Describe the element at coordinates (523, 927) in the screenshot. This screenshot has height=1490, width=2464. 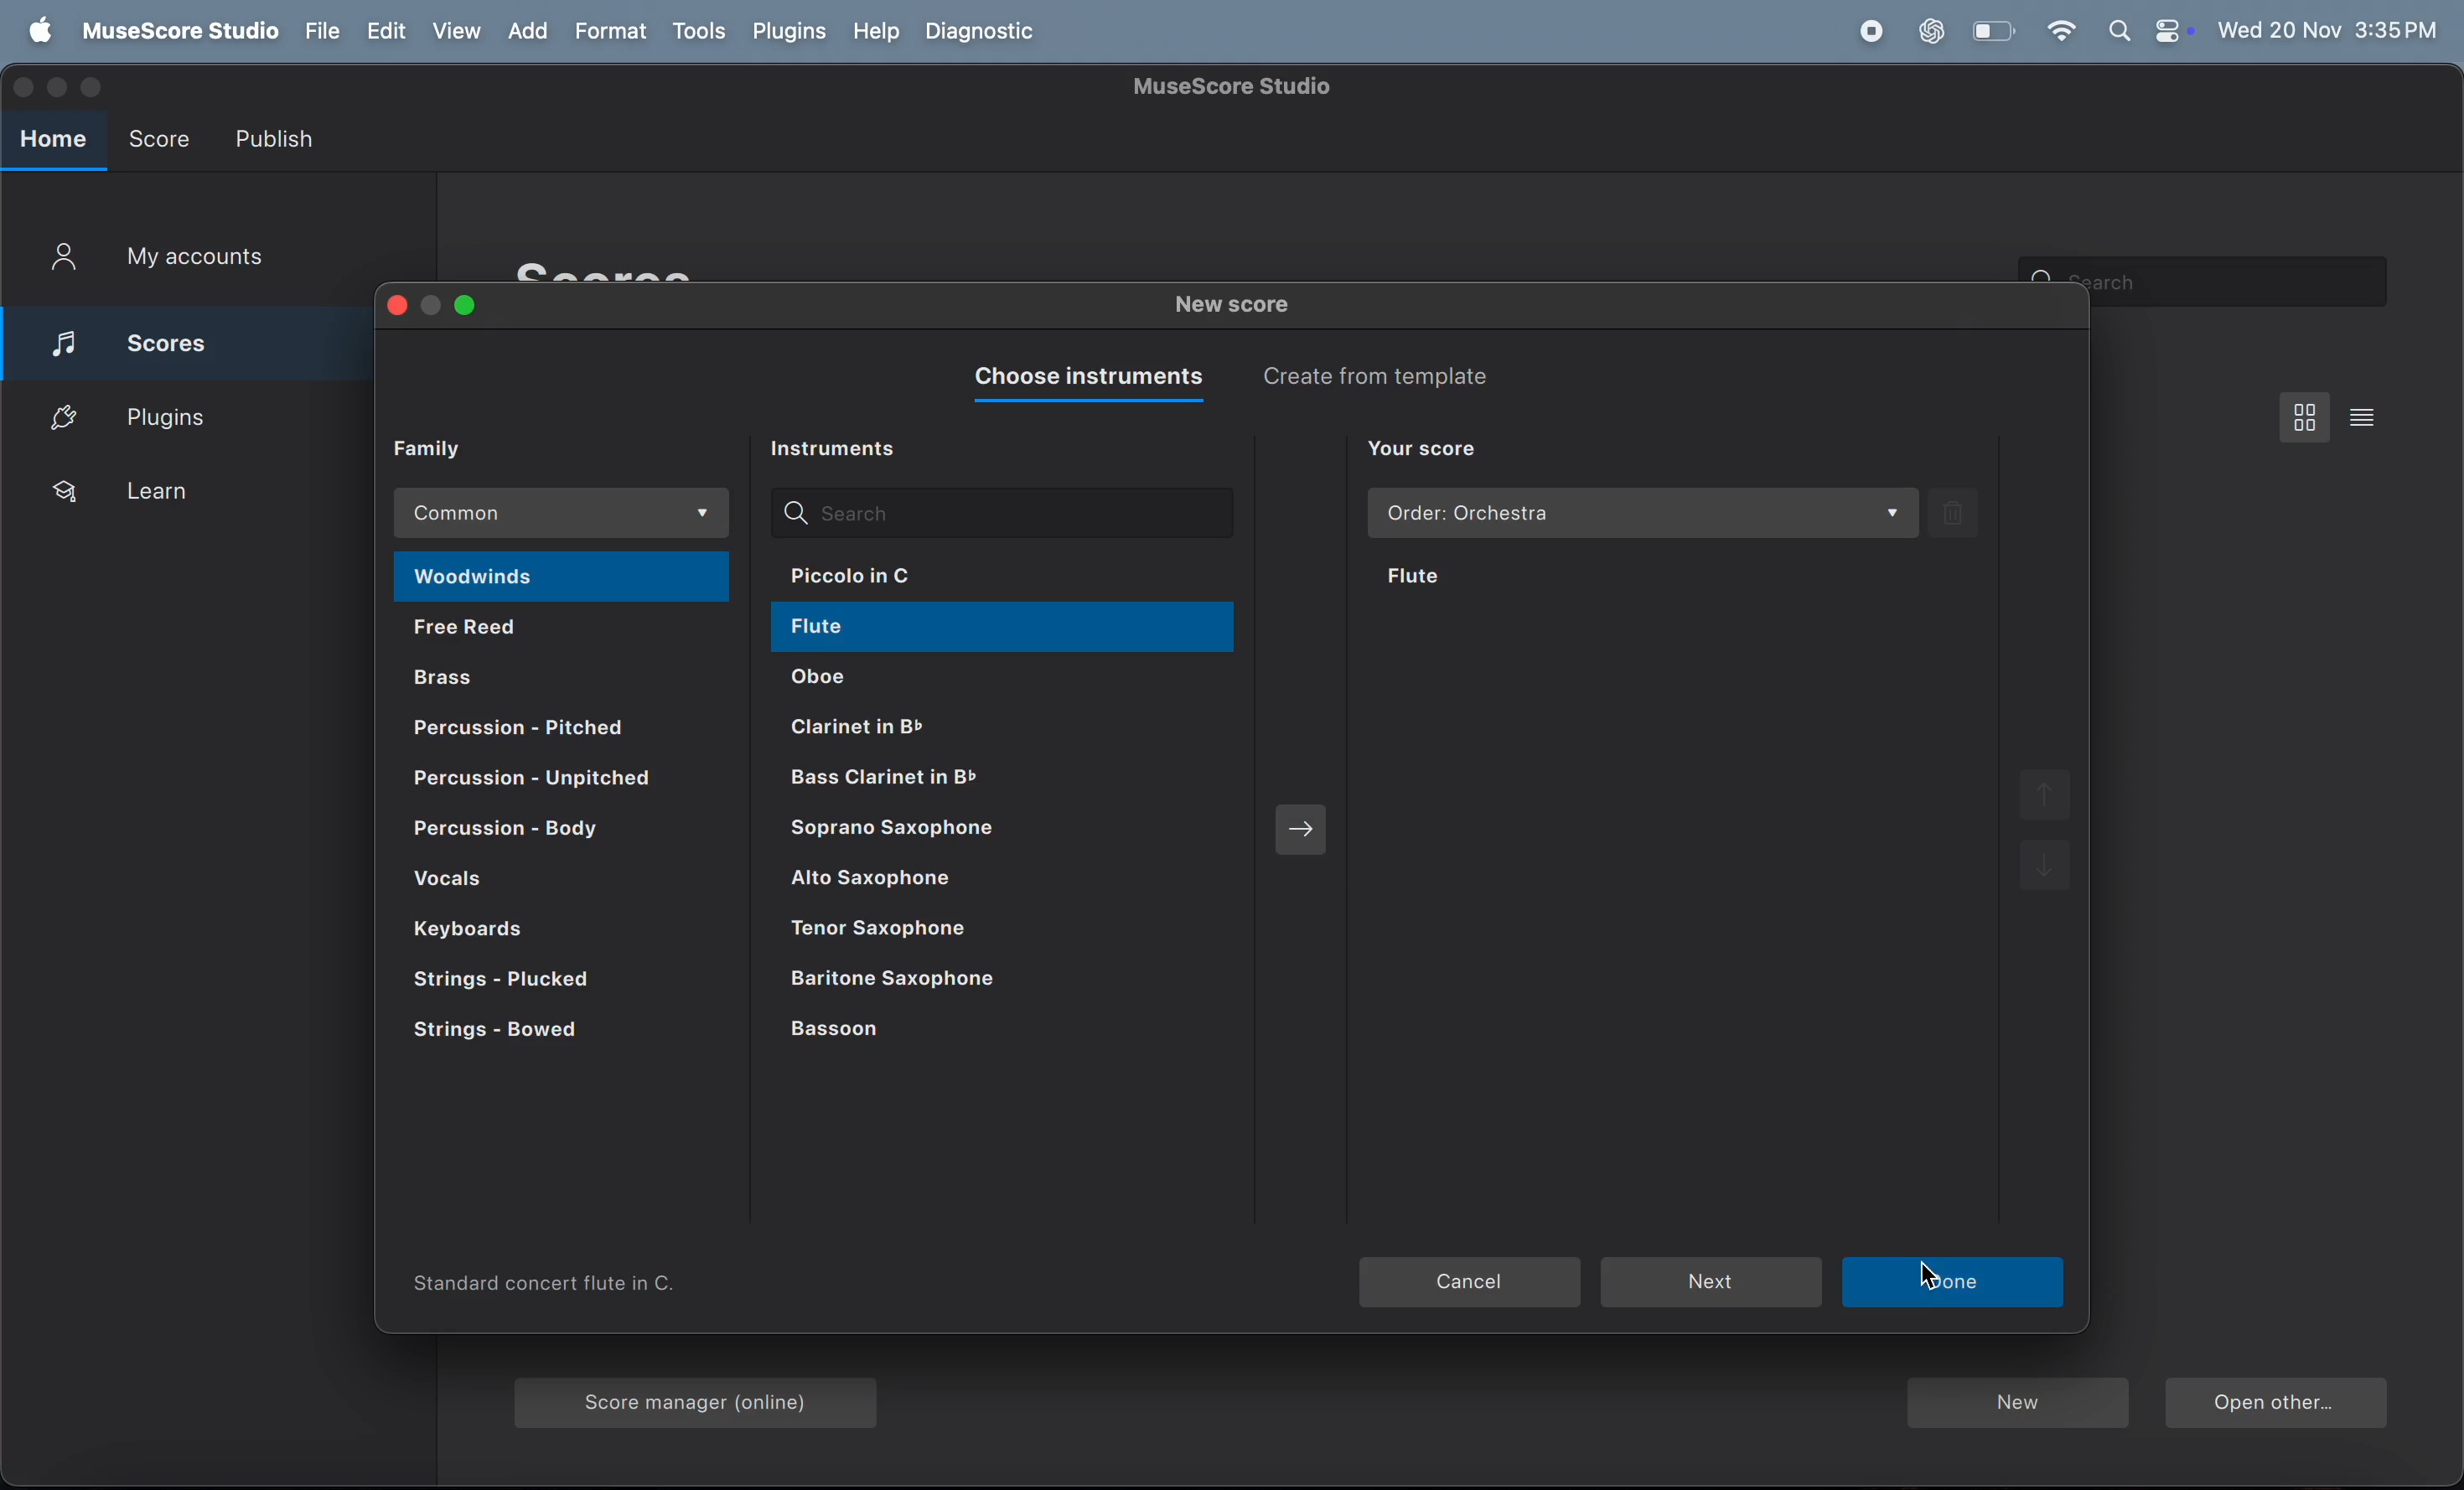
I see `keyboard` at that location.